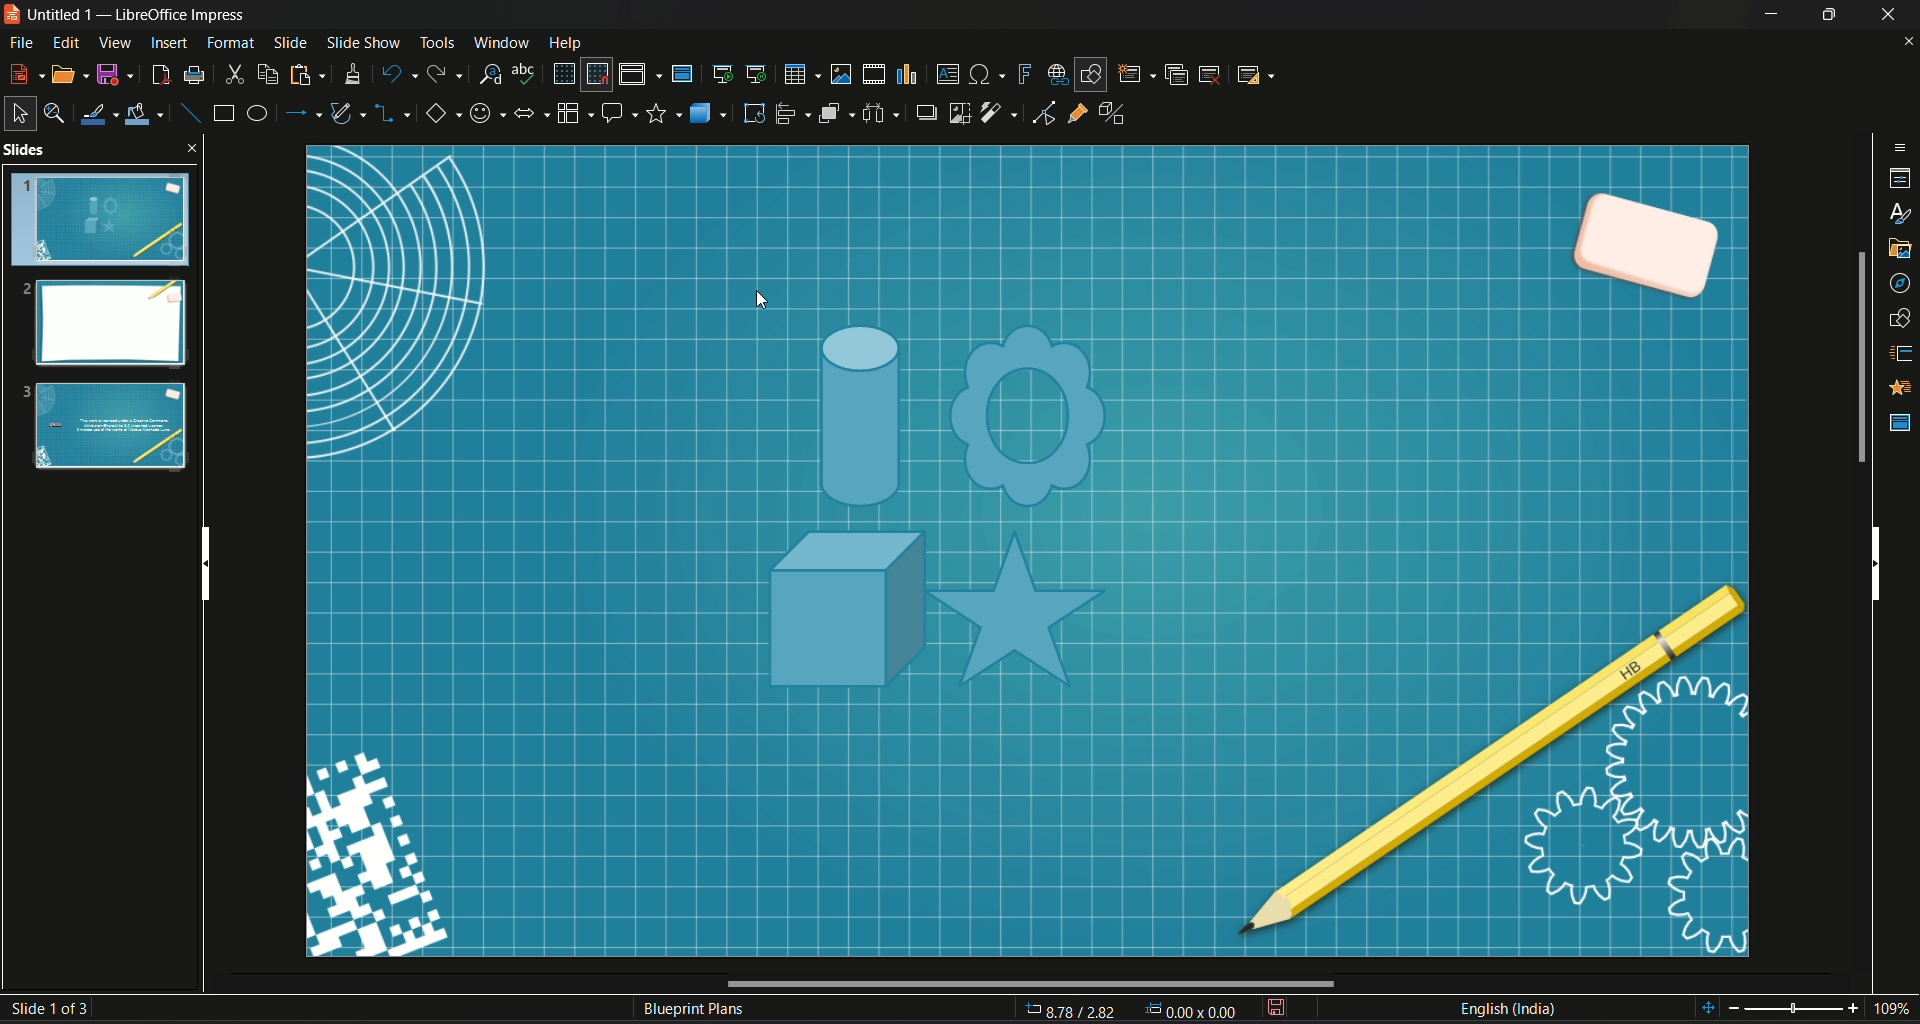 The width and height of the screenshot is (1920, 1024). I want to click on copy , so click(268, 75).